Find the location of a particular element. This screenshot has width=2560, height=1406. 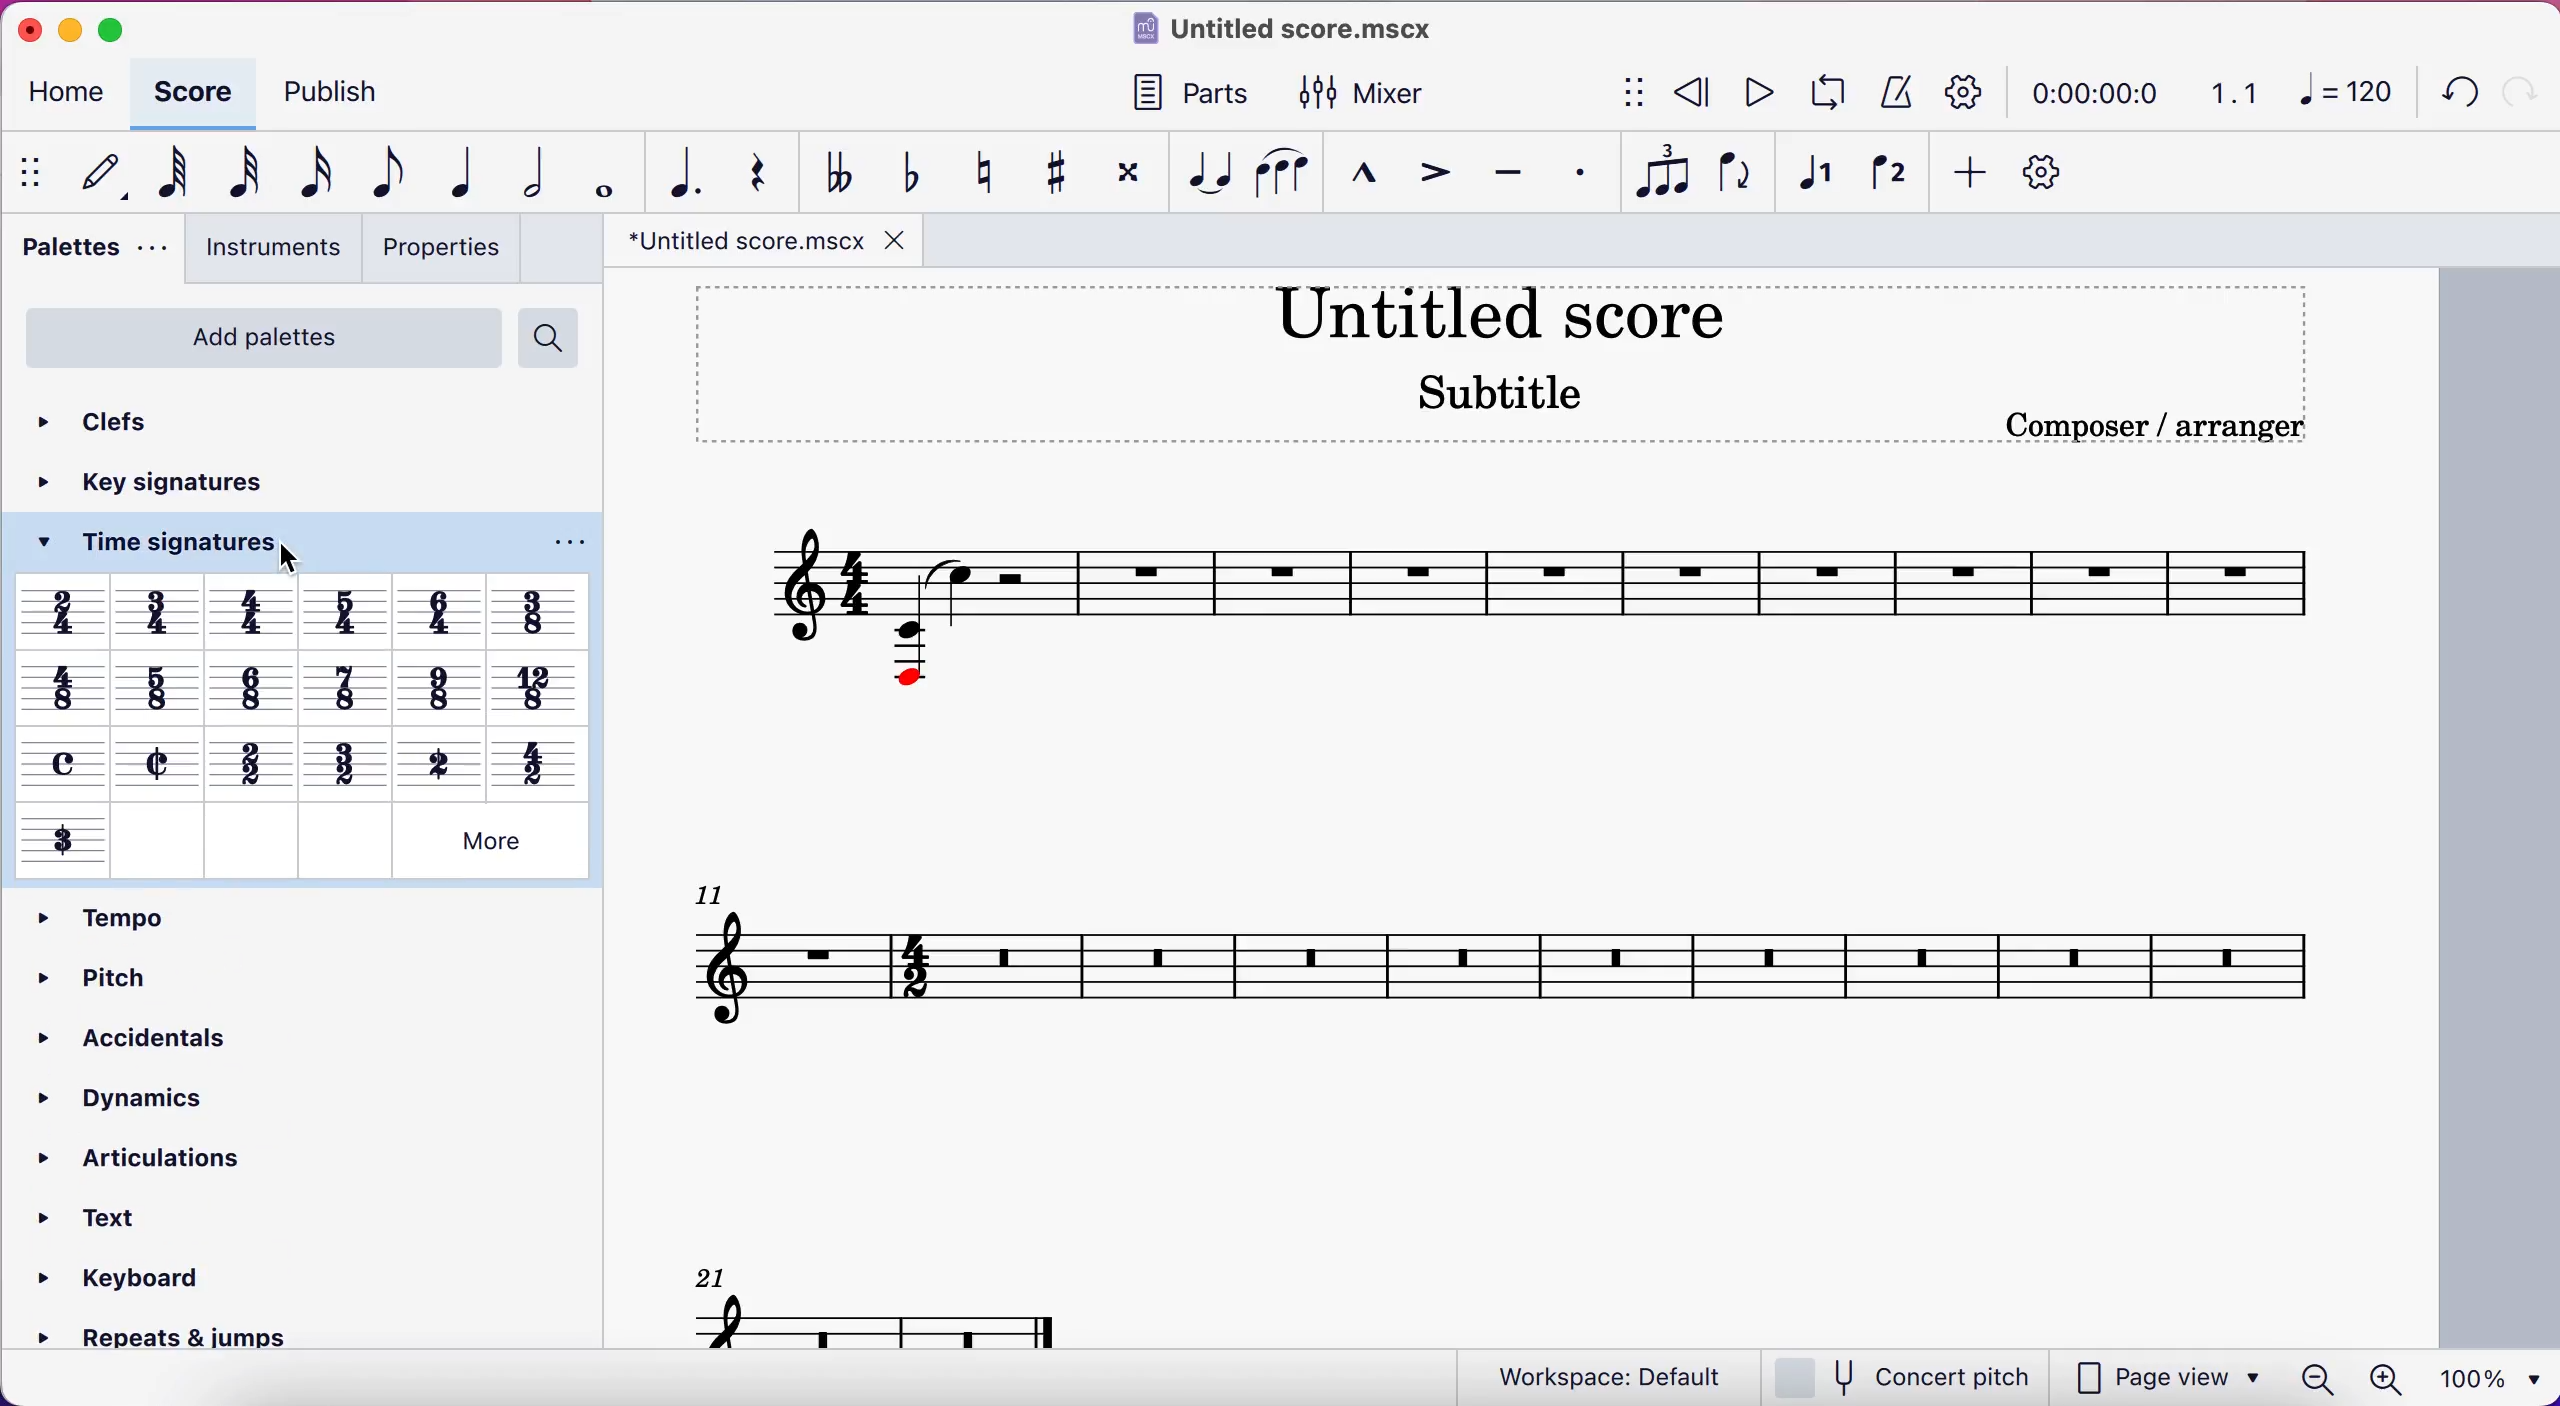

1.1 is located at coordinates (2227, 94).